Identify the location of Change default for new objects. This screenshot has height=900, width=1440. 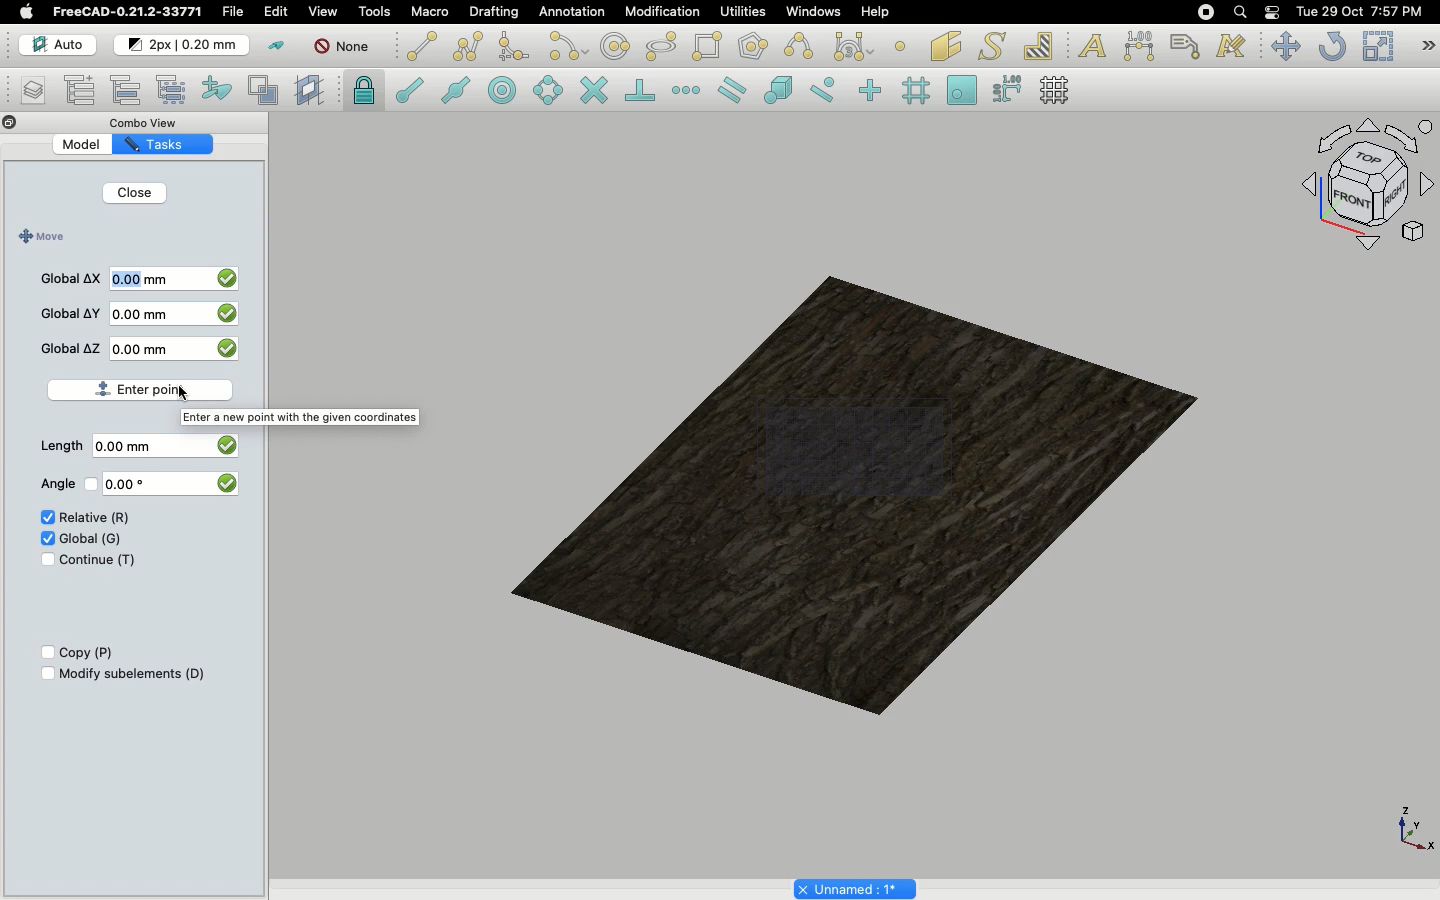
(183, 46).